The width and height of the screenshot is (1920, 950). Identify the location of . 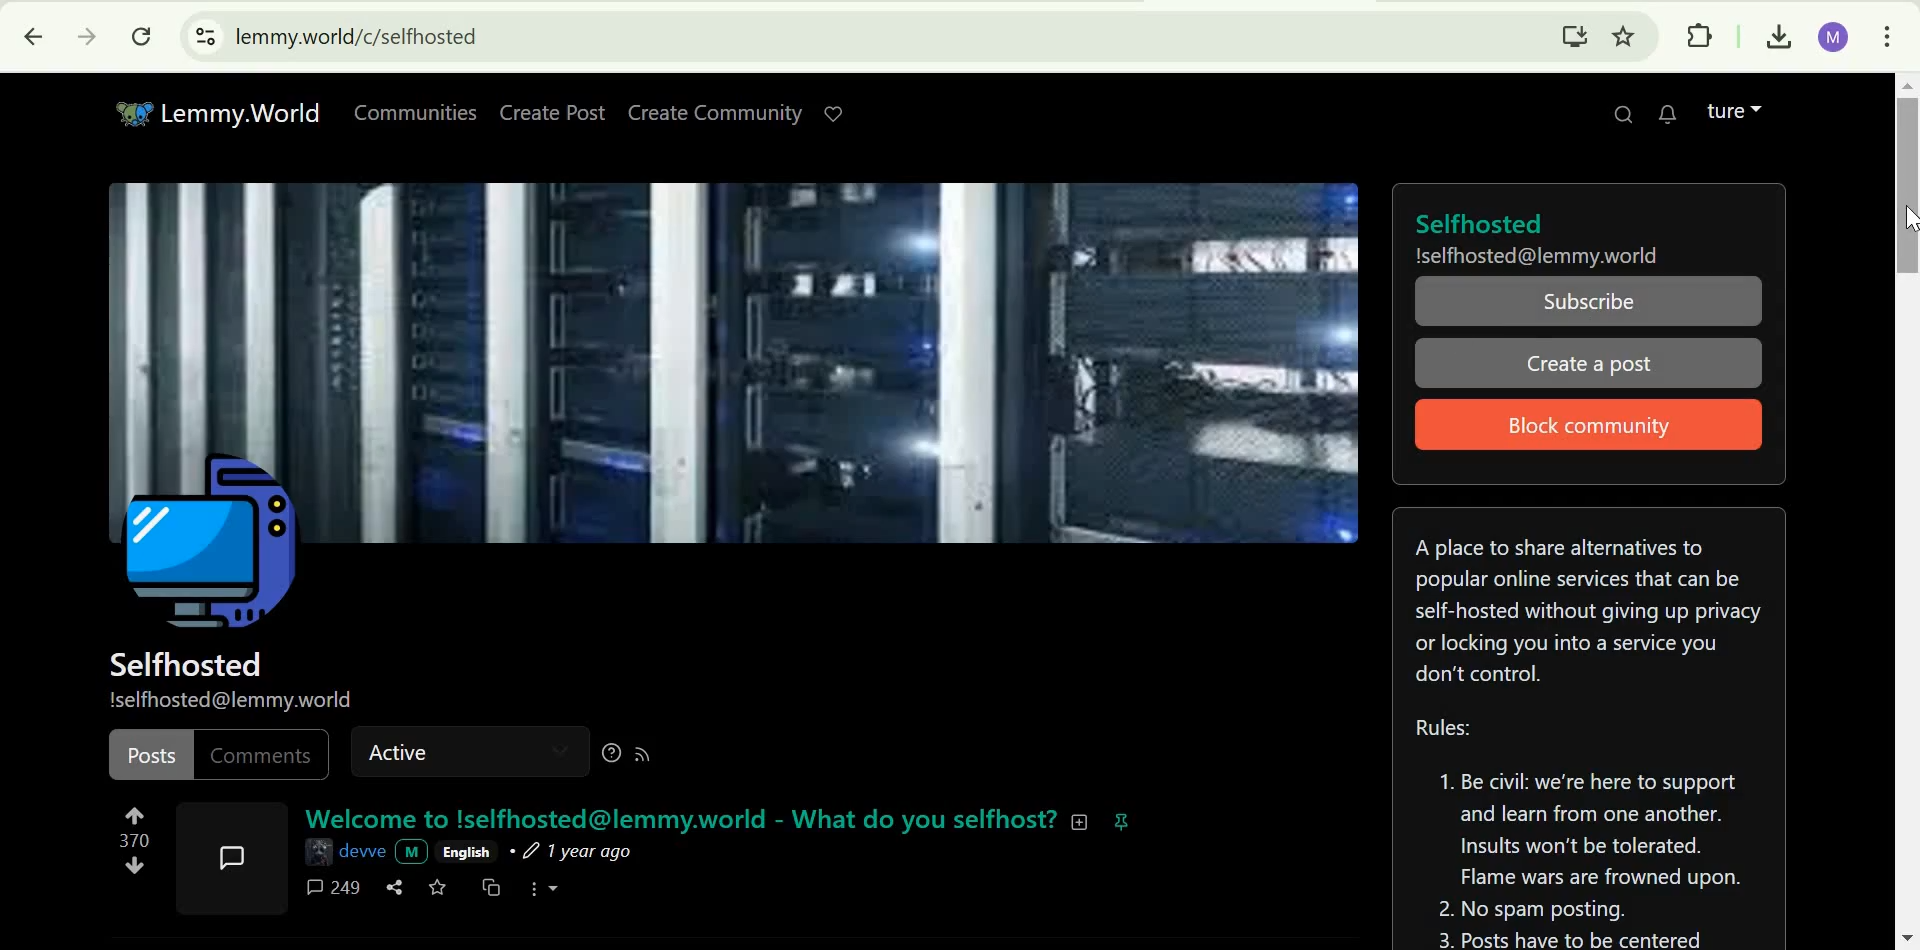
(534, 818).